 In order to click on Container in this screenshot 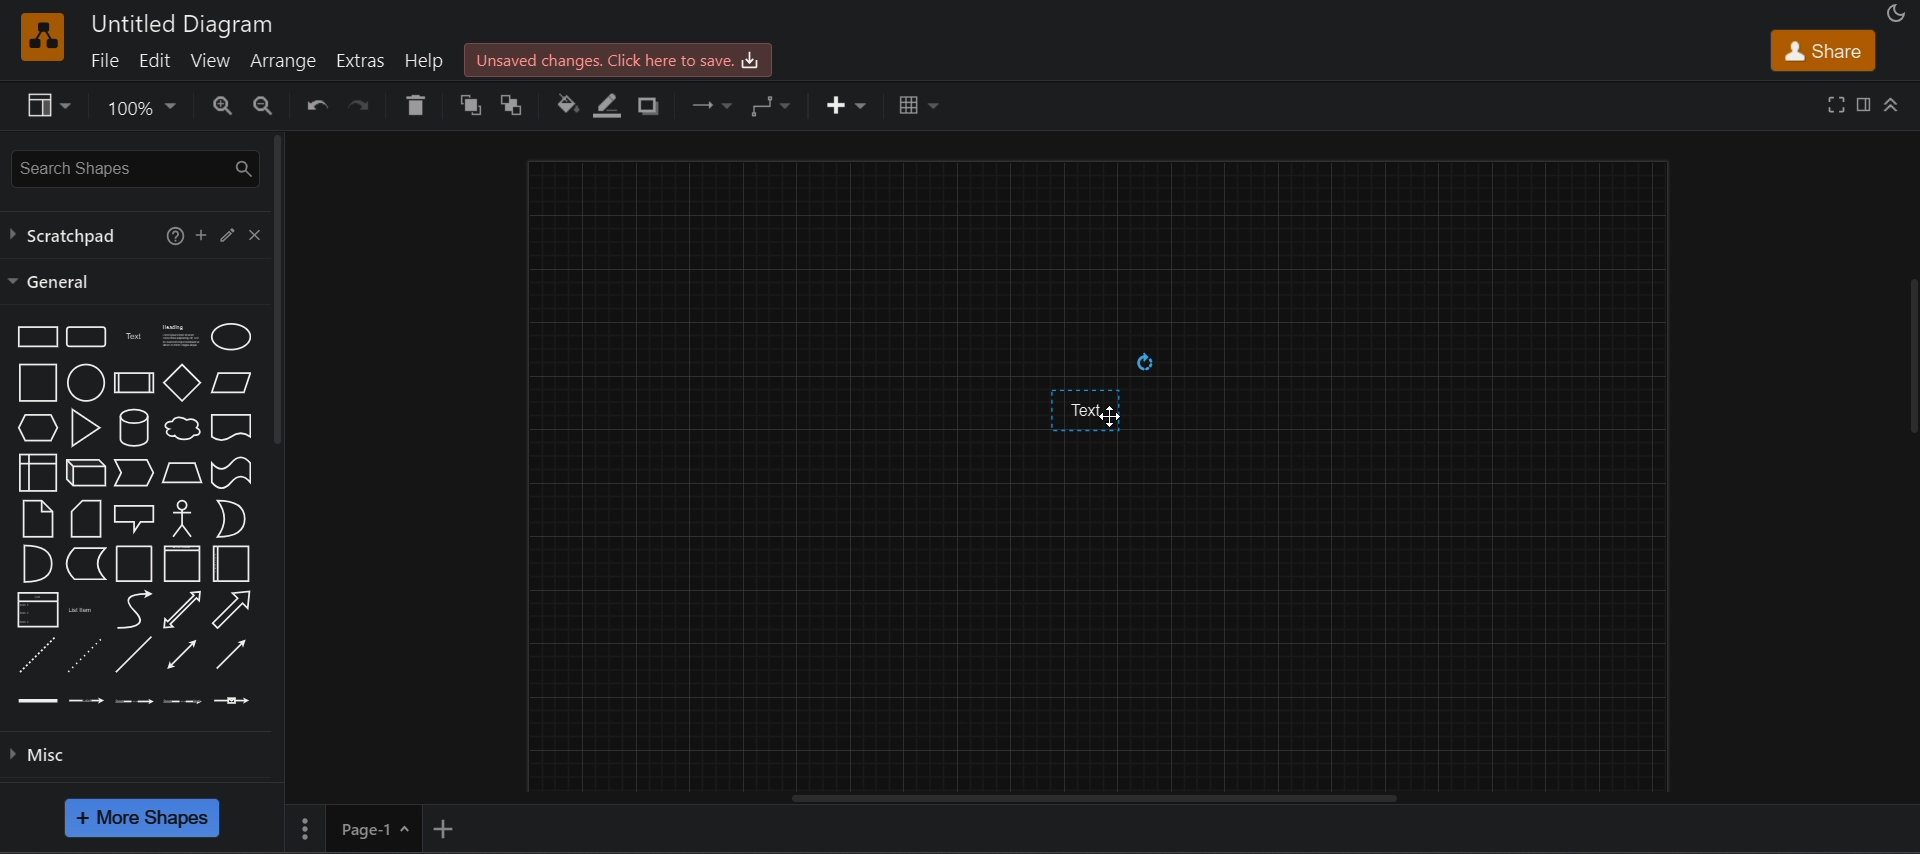, I will do `click(135, 564)`.